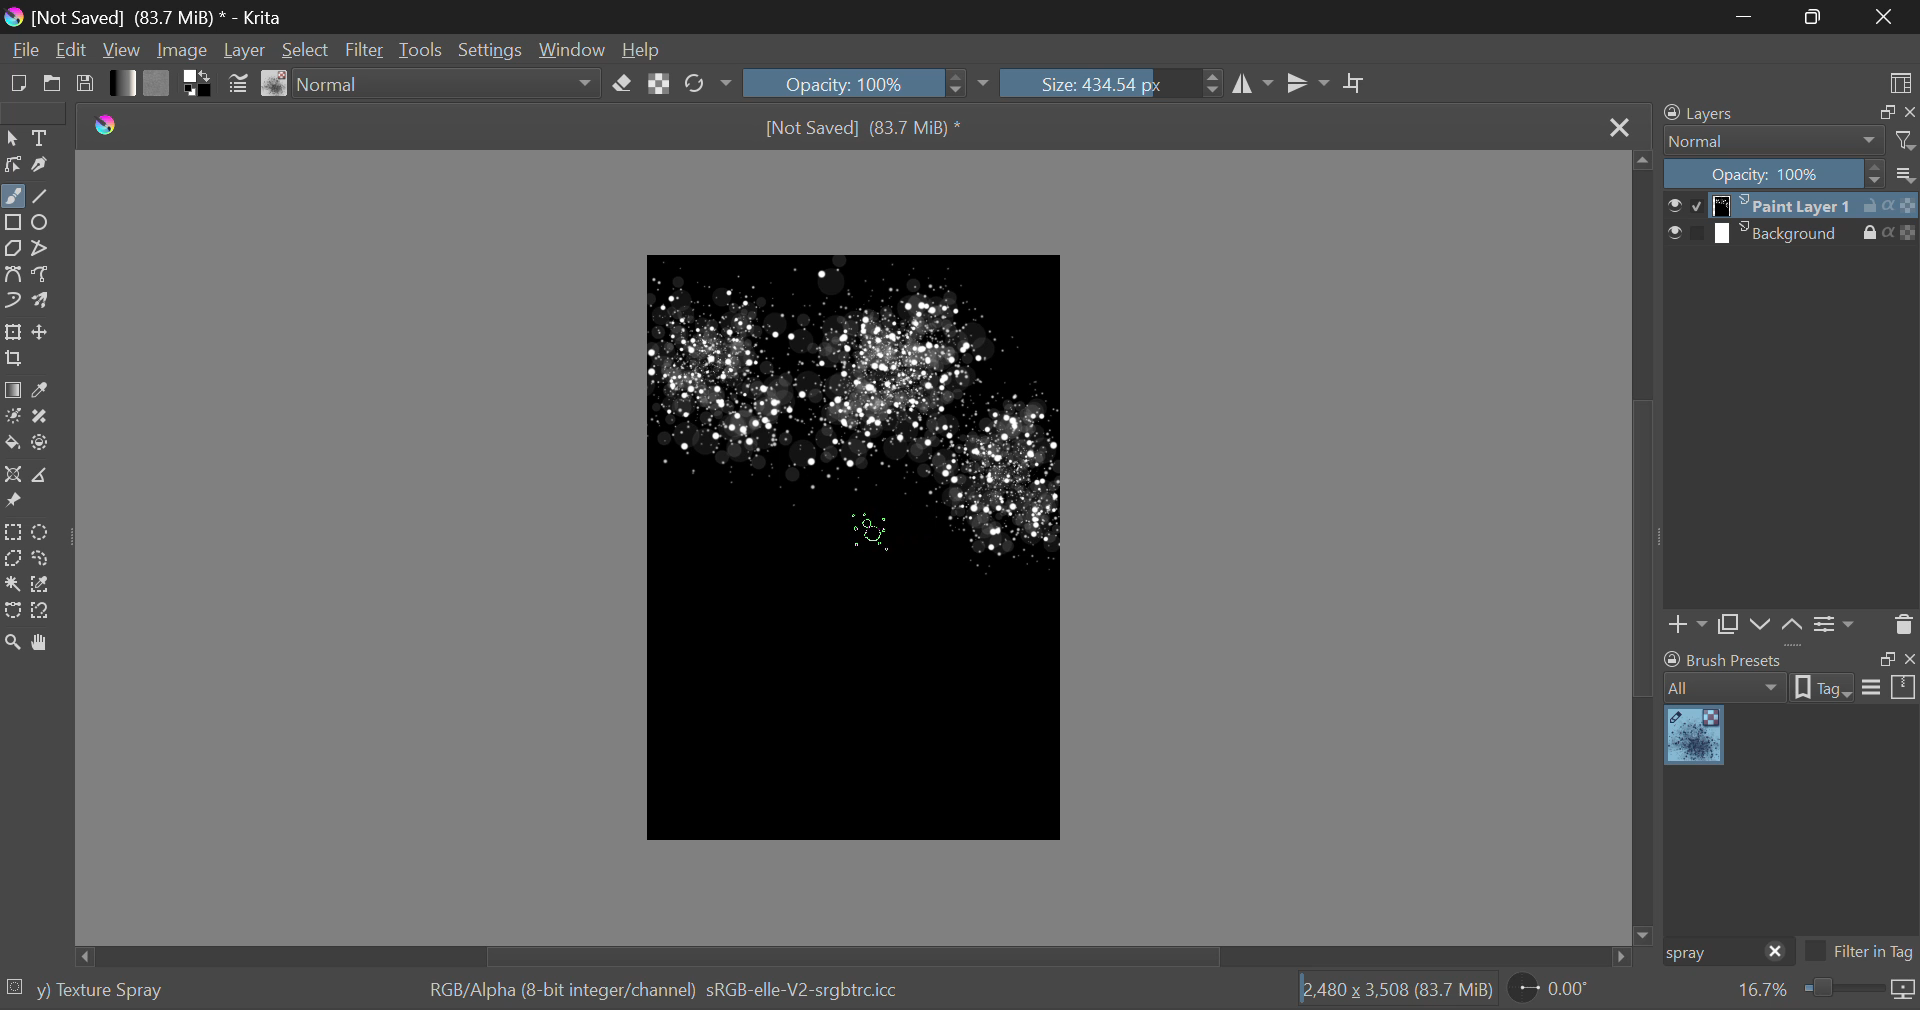  Describe the element at coordinates (12, 198) in the screenshot. I see `Freehand Paintbrush selected` at that location.